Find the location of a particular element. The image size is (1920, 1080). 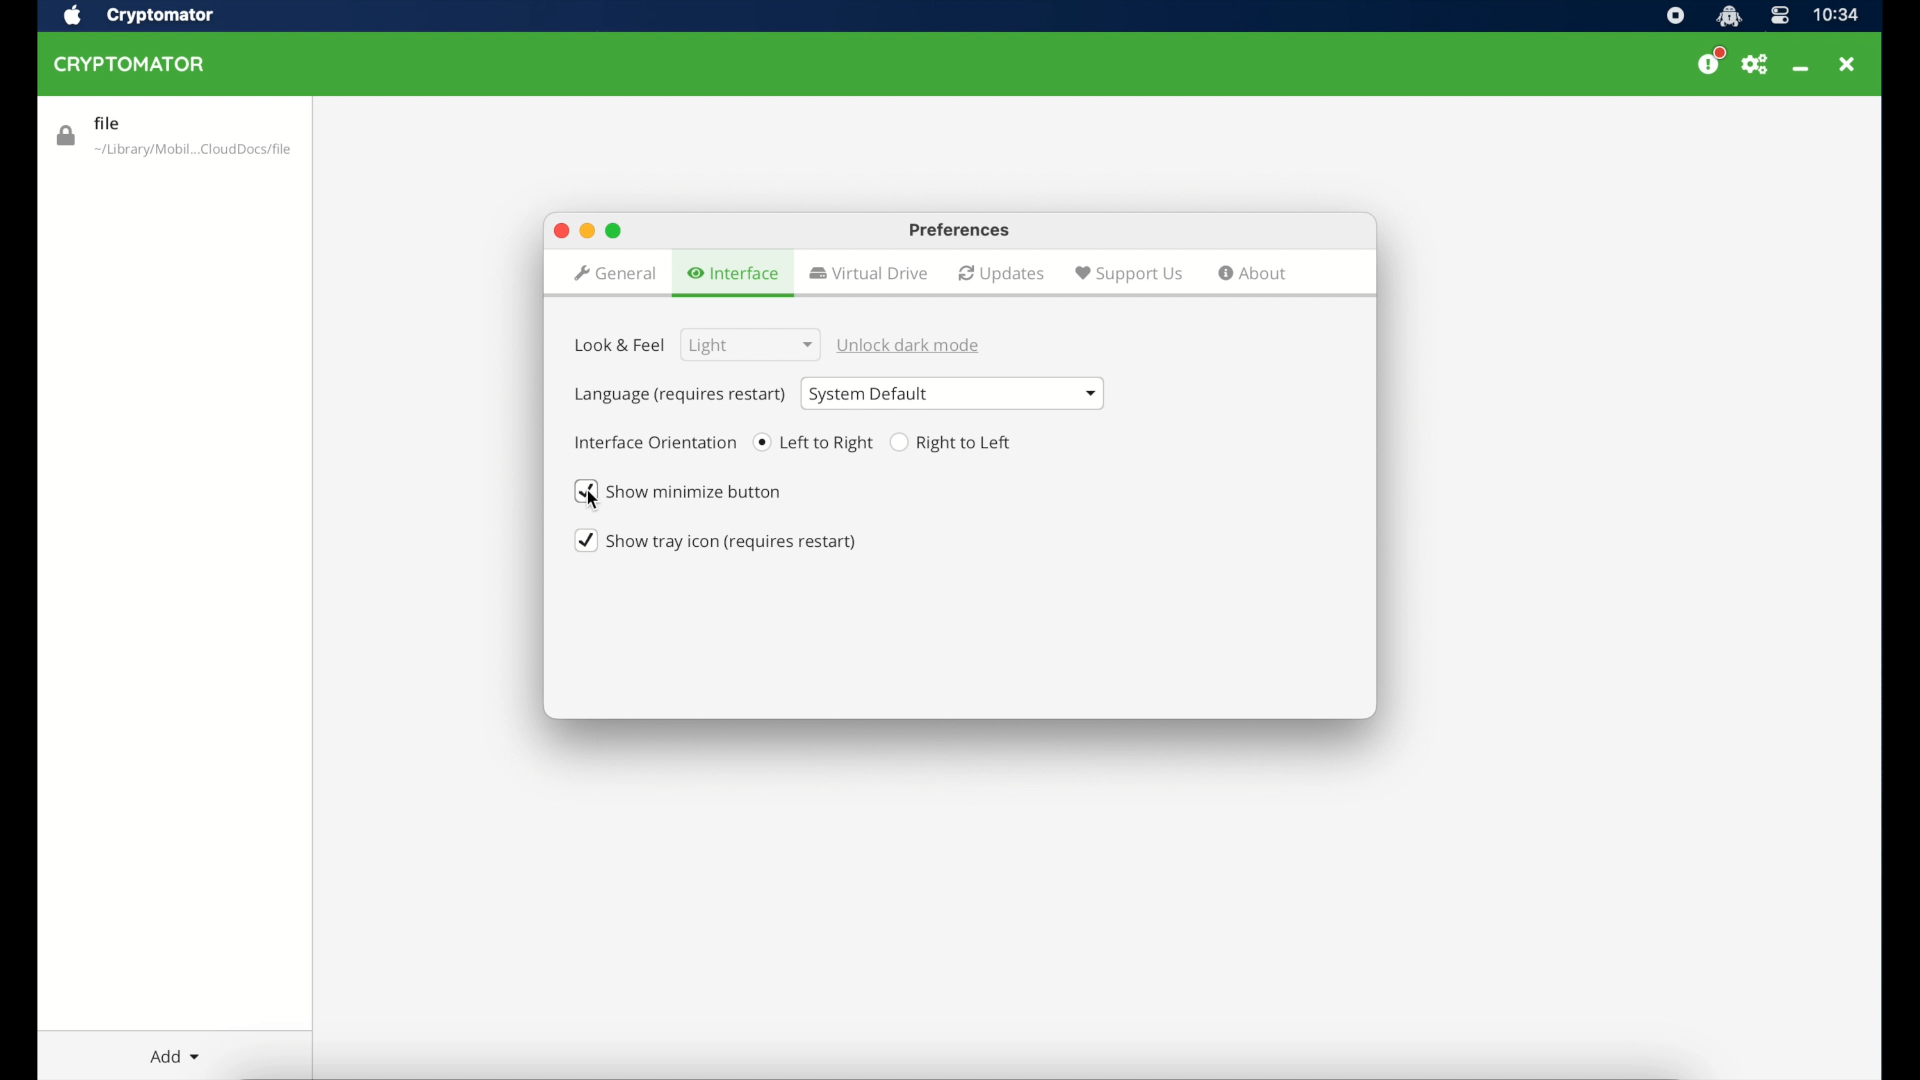

light is located at coordinates (746, 345).